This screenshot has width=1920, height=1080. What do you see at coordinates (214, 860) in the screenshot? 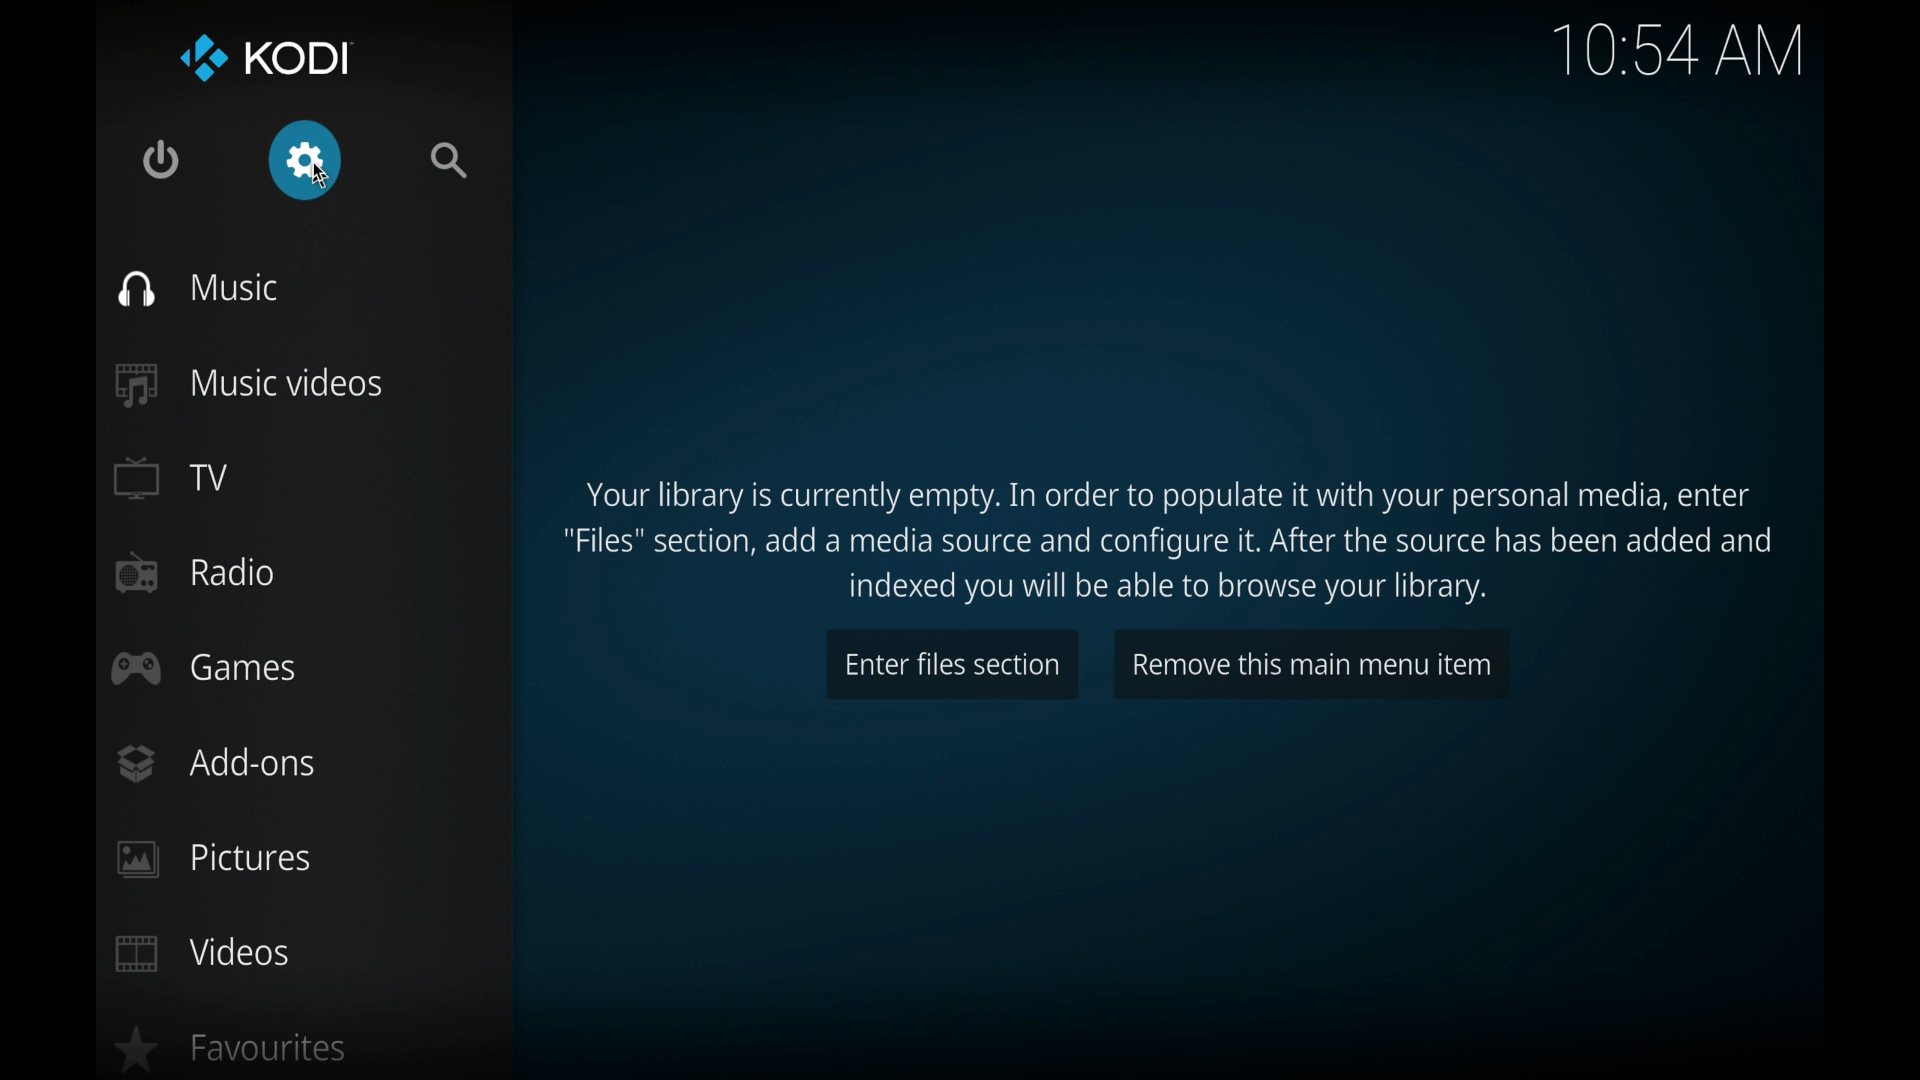
I see `pictures` at bounding box center [214, 860].